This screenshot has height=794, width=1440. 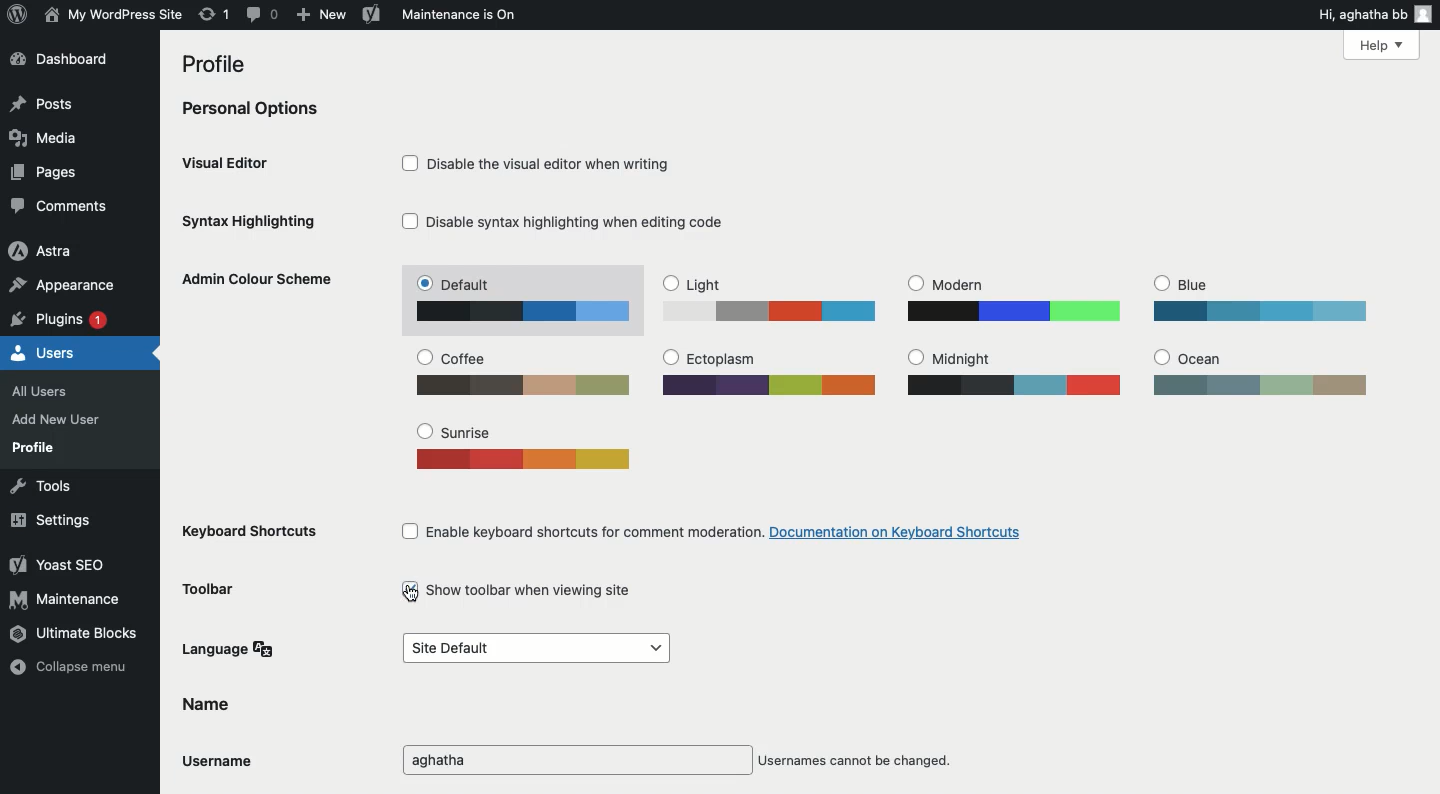 What do you see at coordinates (769, 375) in the screenshot?
I see `Ectoplasm` at bounding box center [769, 375].